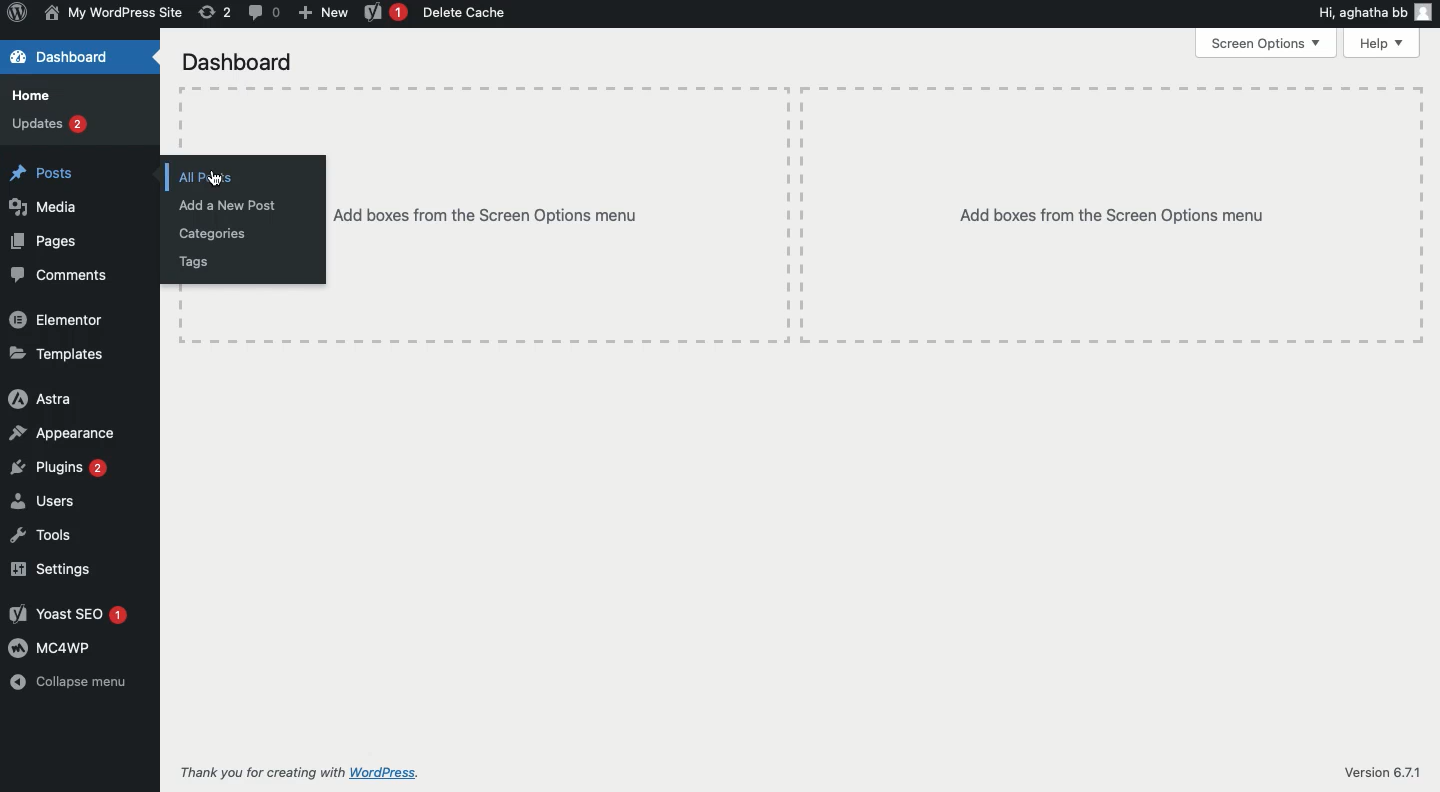 This screenshot has width=1440, height=792. Describe the element at coordinates (213, 235) in the screenshot. I see `Categories` at that location.